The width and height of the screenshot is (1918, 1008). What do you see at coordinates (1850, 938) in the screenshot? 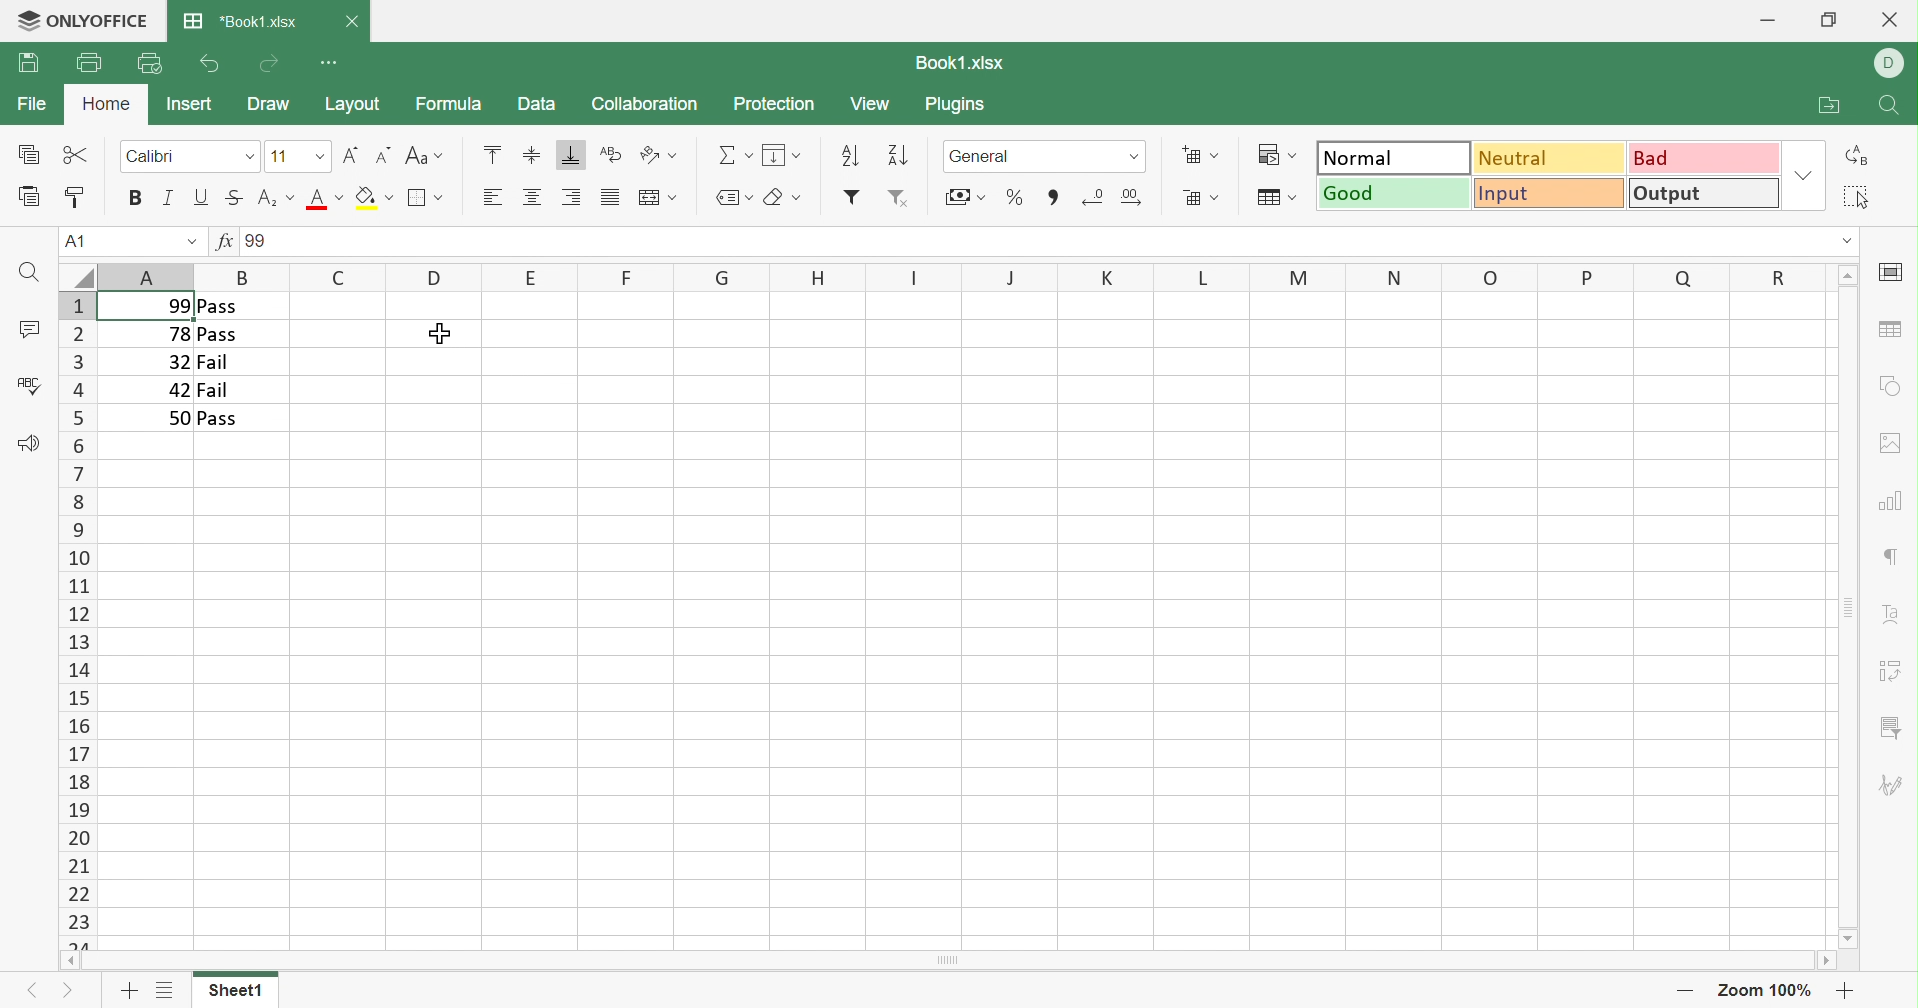
I see `Scroll down` at bounding box center [1850, 938].